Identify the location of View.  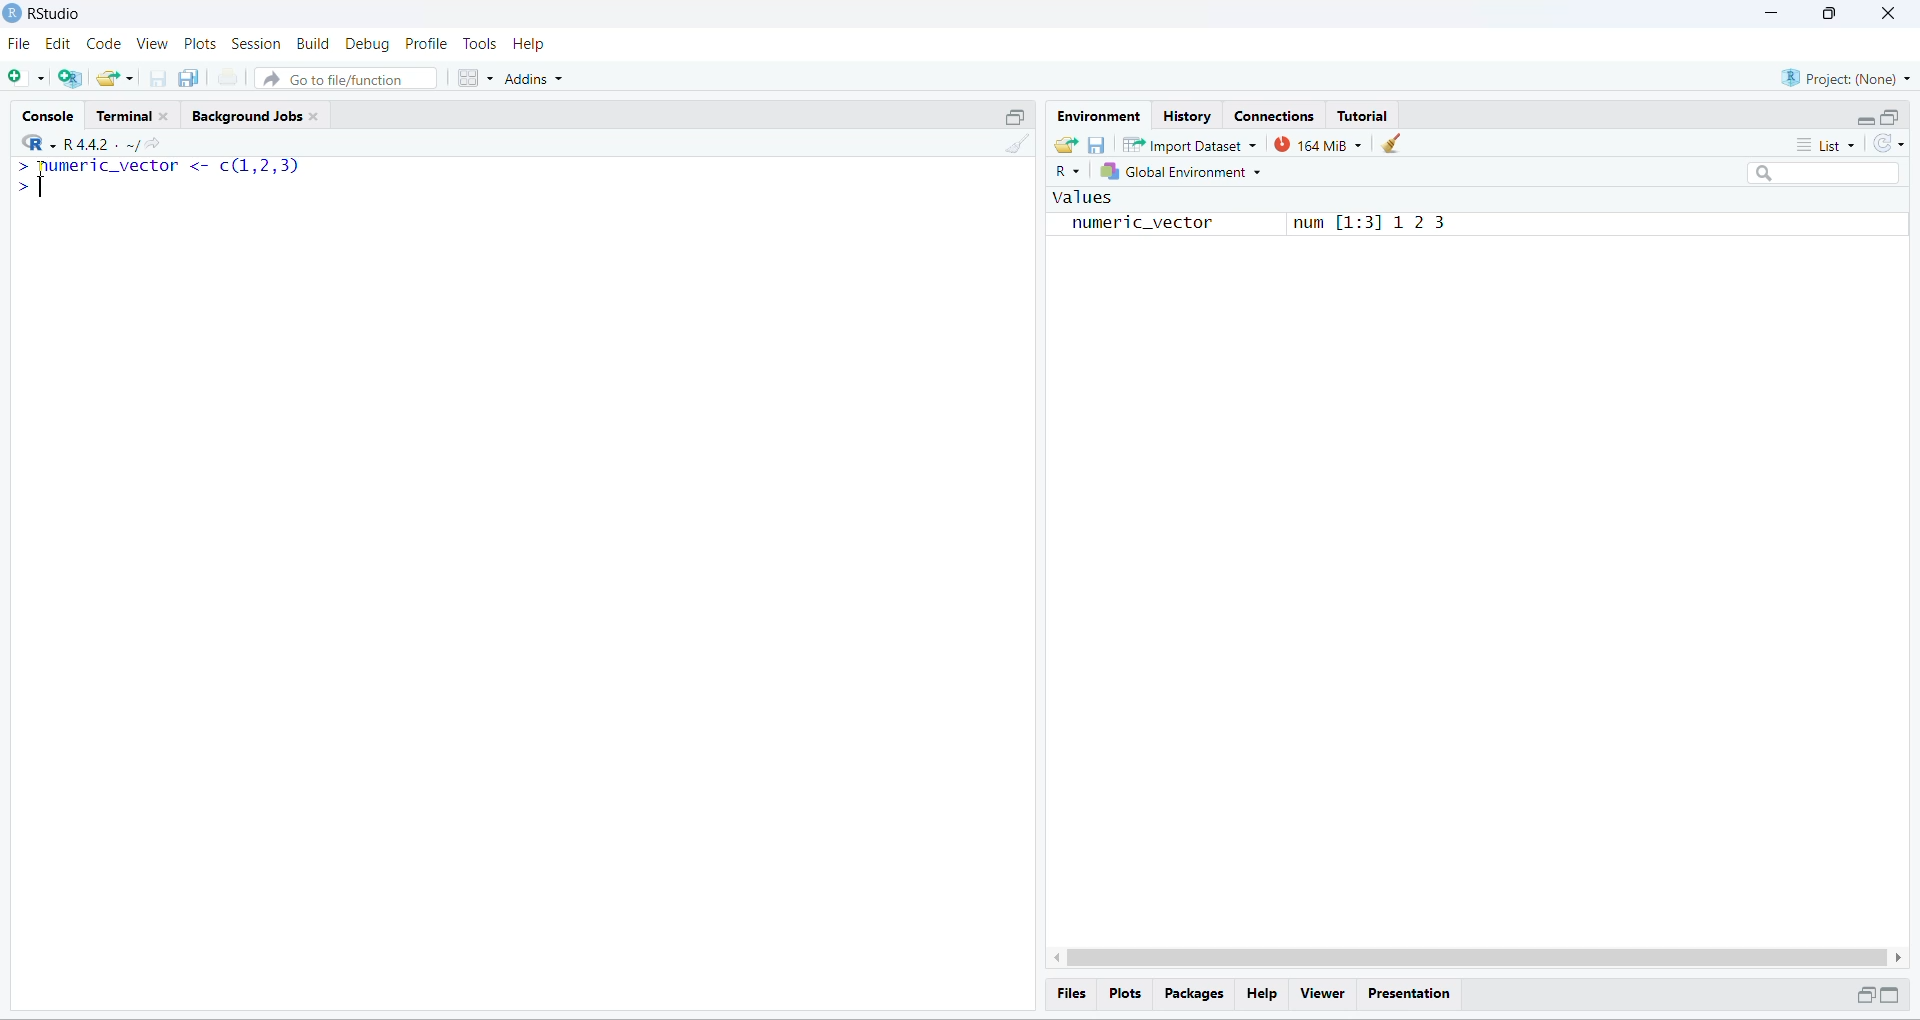
(152, 44).